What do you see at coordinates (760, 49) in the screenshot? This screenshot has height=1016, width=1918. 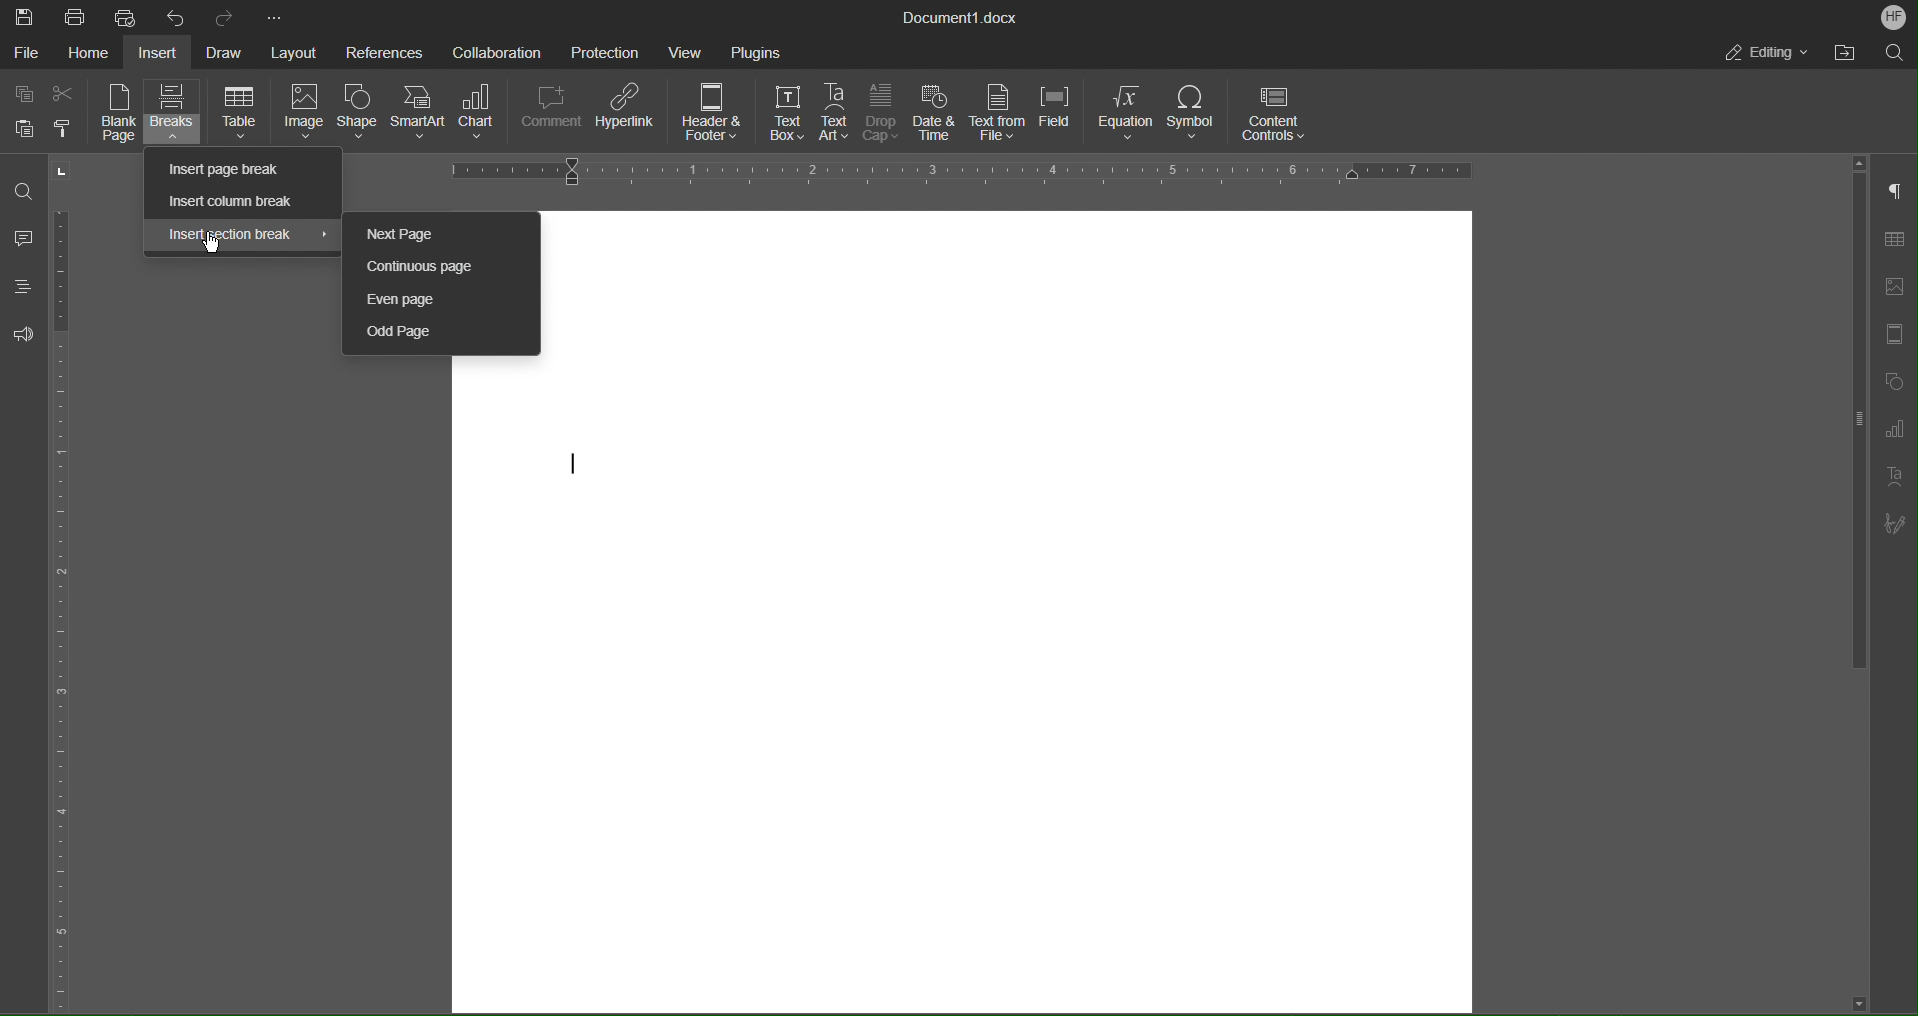 I see `Plugins` at bounding box center [760, 49].